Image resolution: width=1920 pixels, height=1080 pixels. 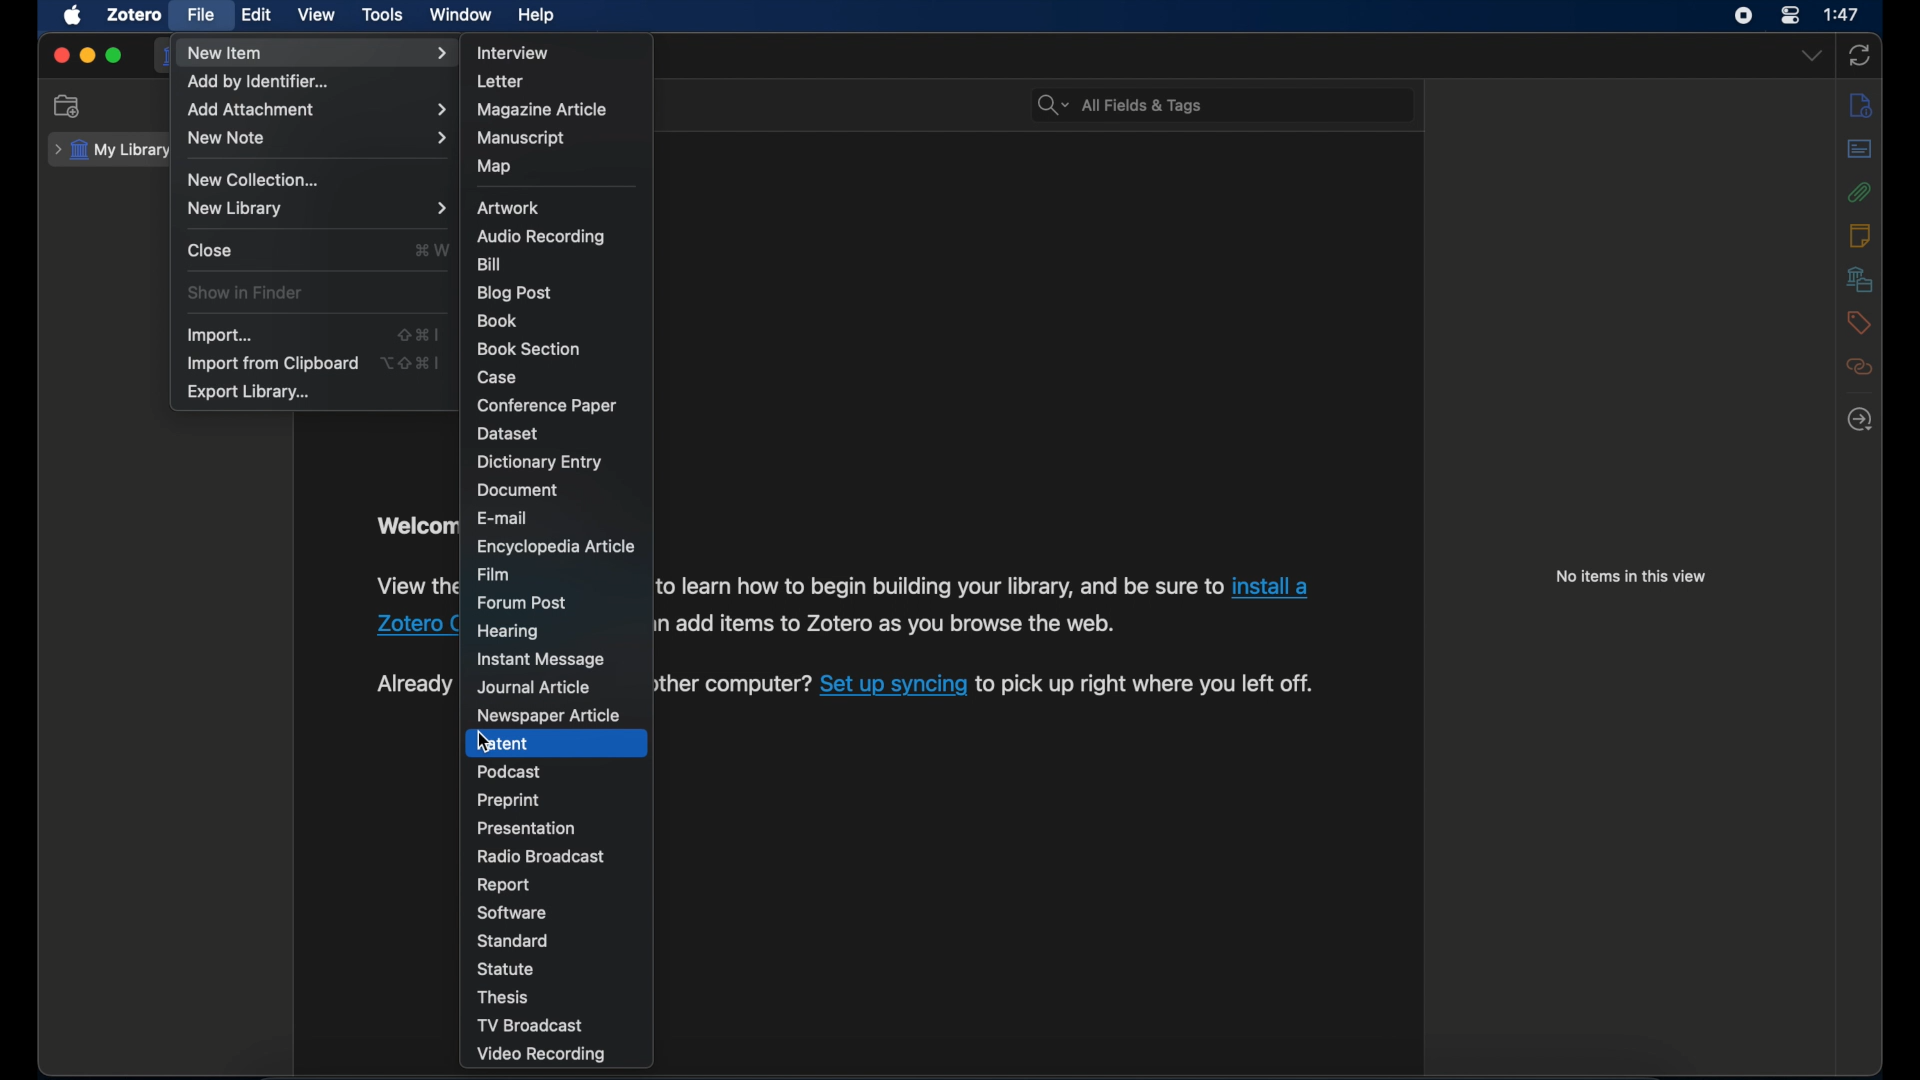 I want to click on book, so click(x=500, y=321).